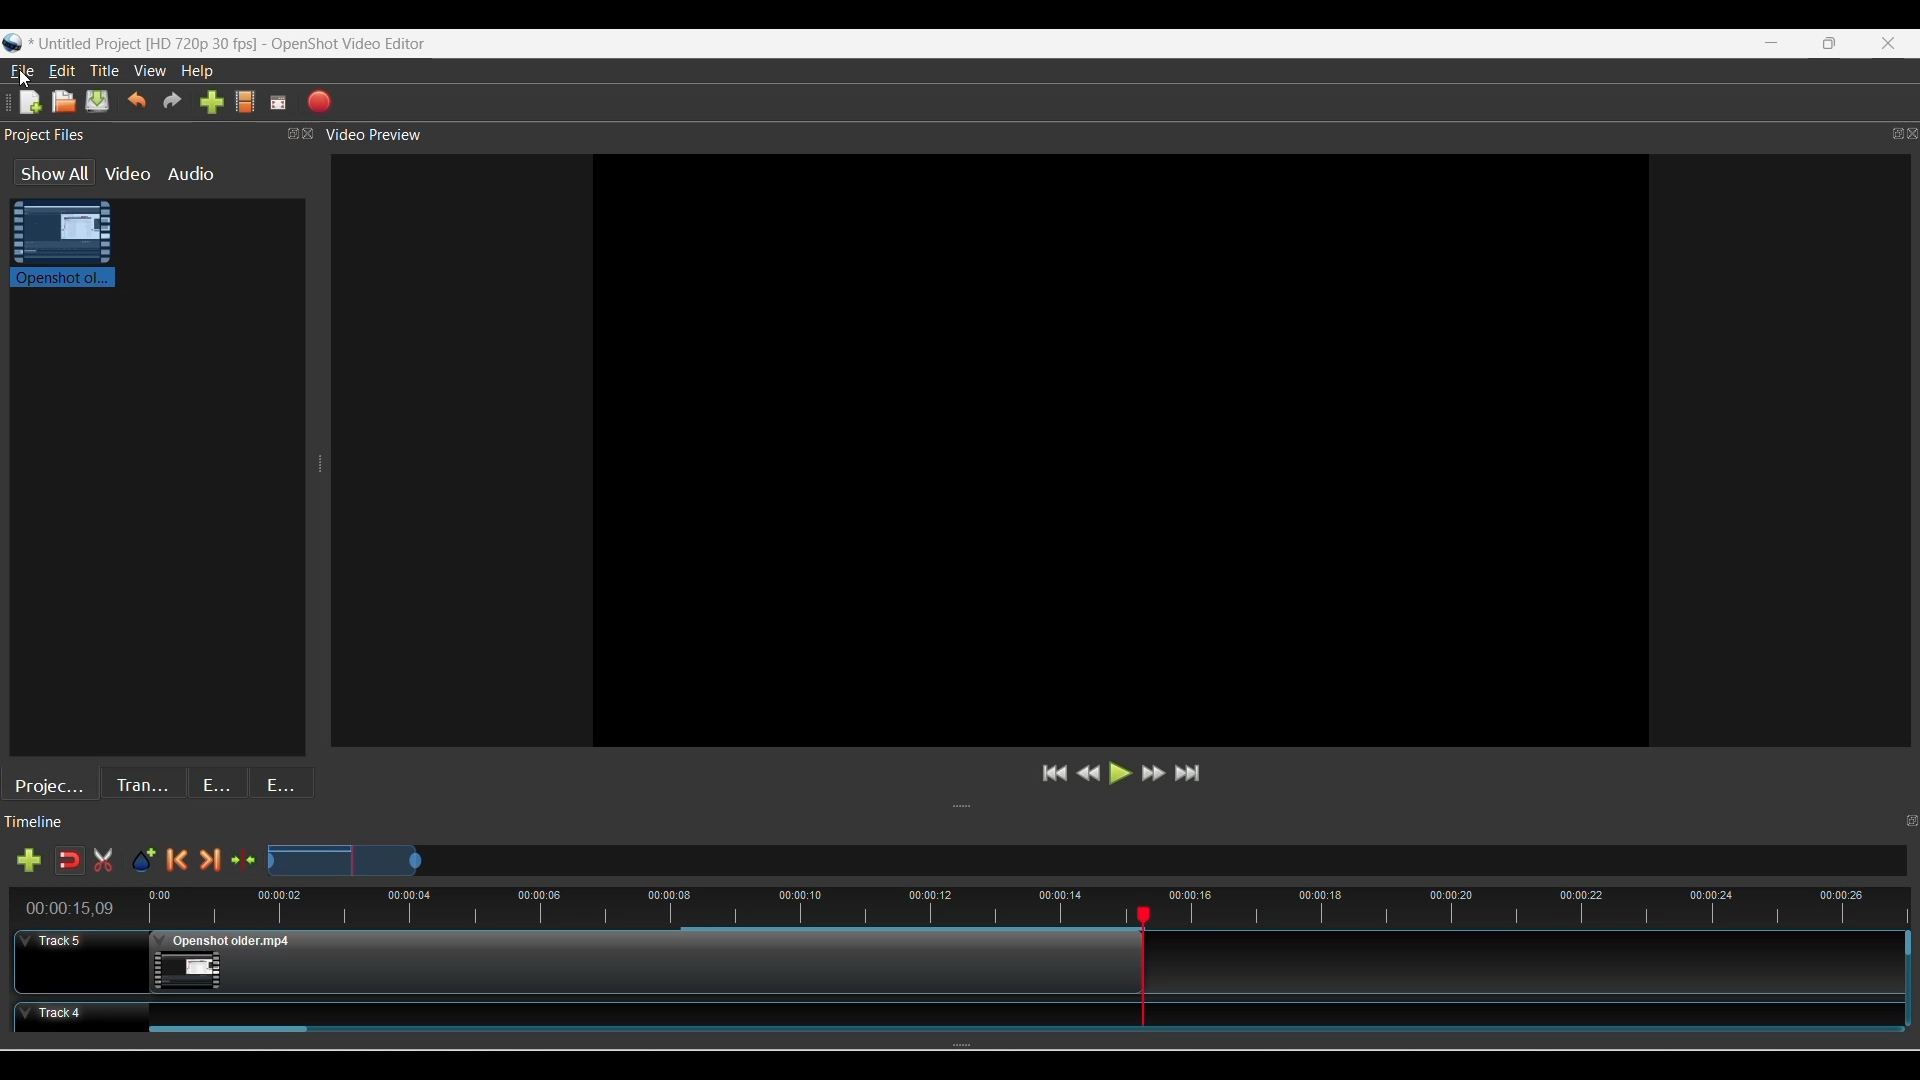 The height and width of the screenshot is (1080, 1920). What do you see at coordinates (69, 860) in the screenshot?
I see `Disable snapping` at bounding box center [69, 860].